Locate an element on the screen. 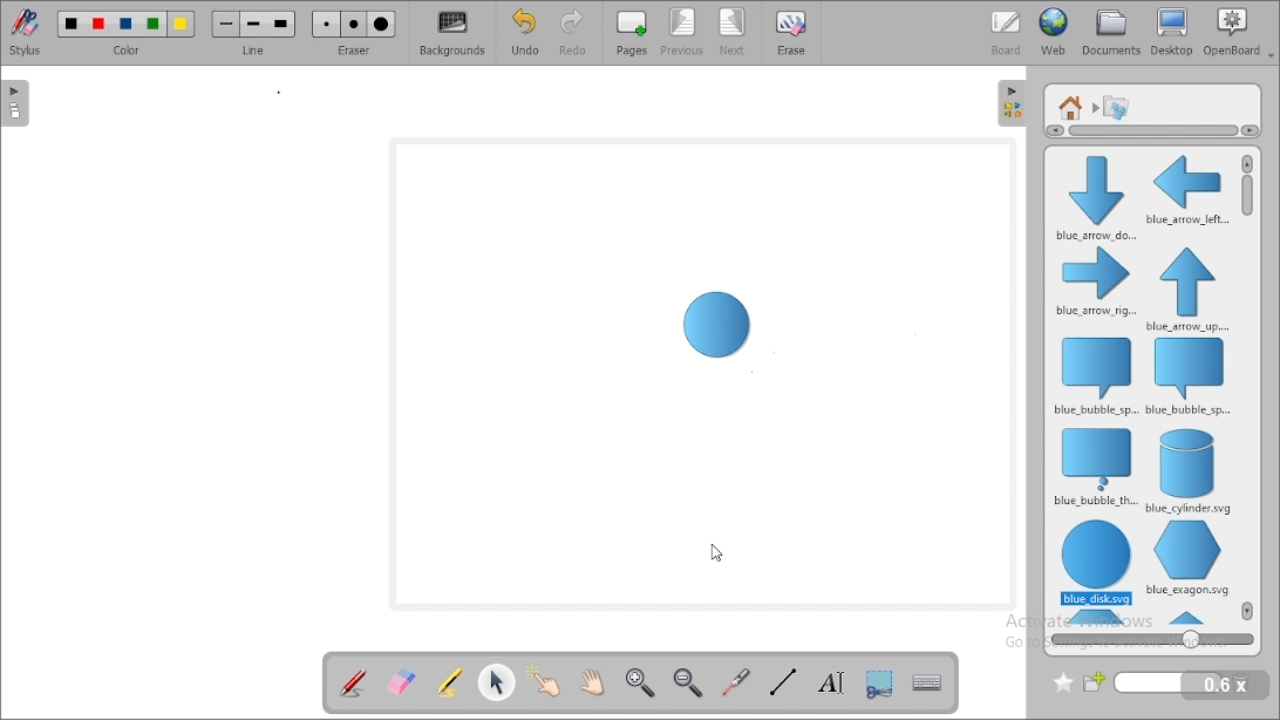 The width and height of the screenshot is (1280, 720). scroll page is located at coordinates (593, 680).